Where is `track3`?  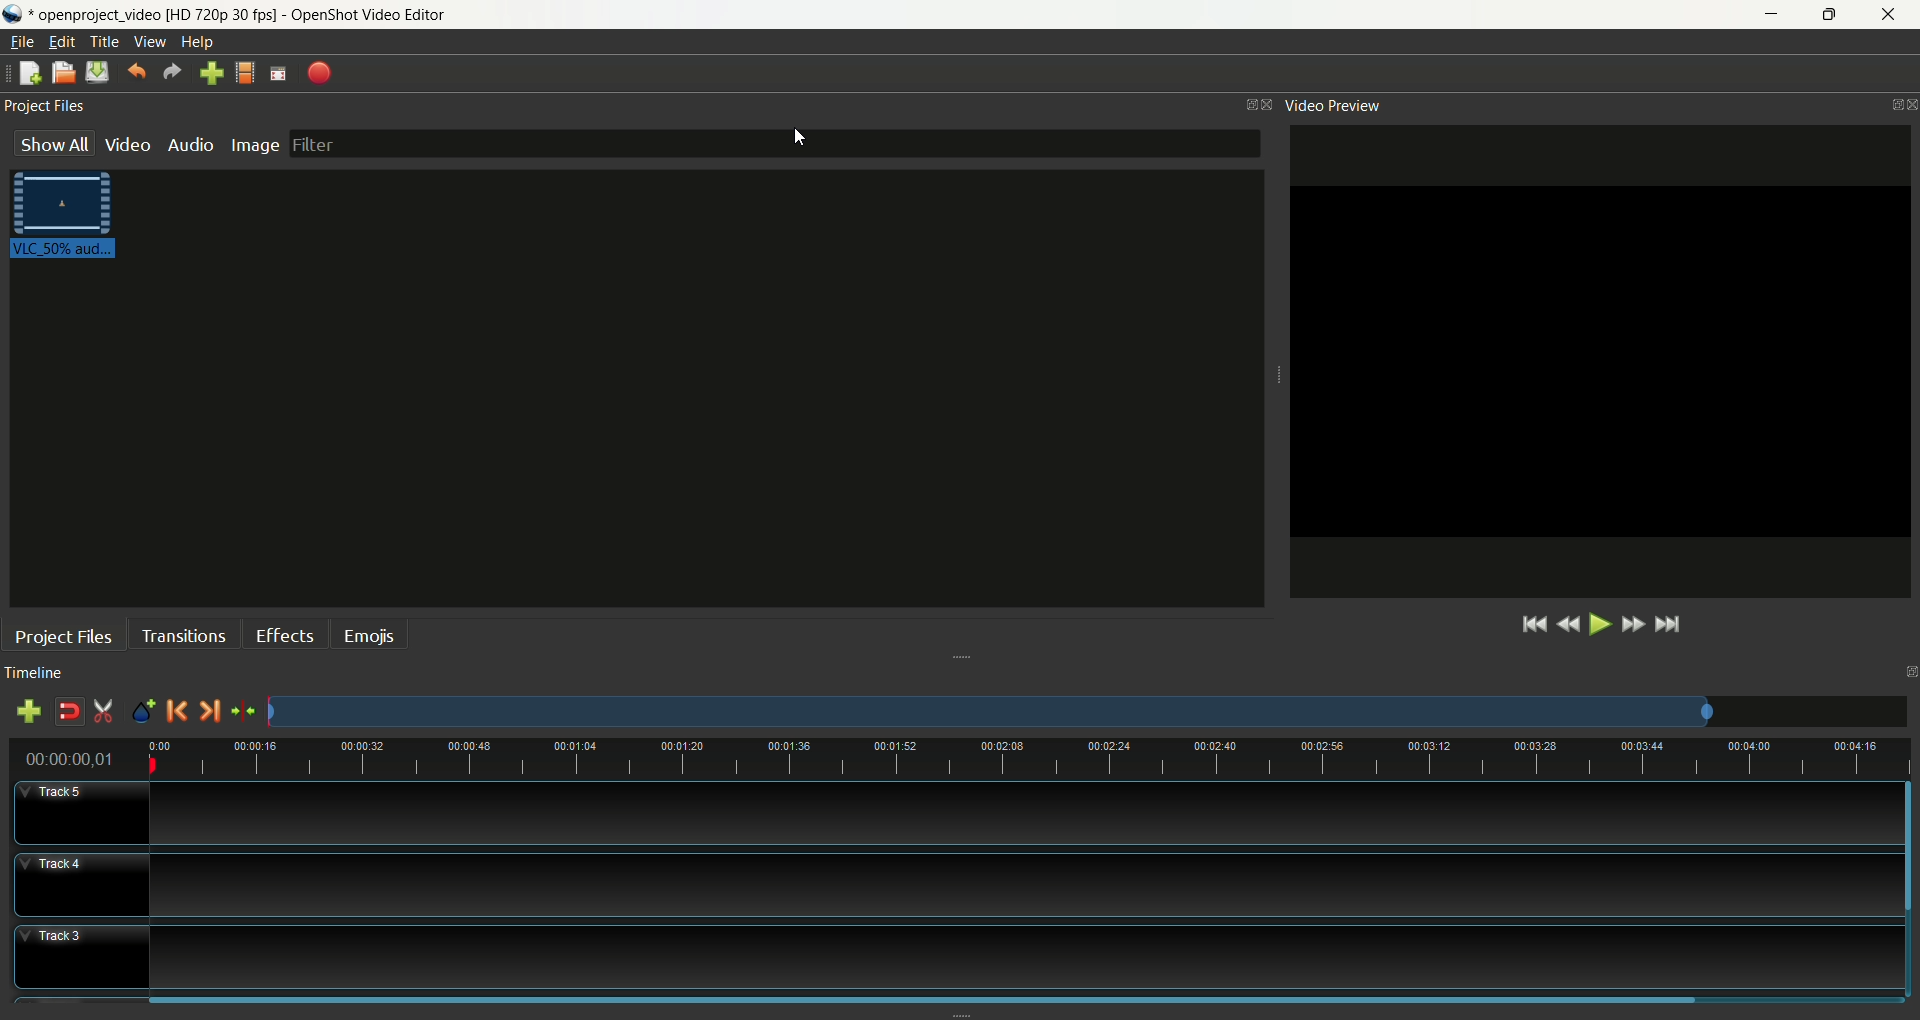 track3 is located at coordinates (81, 958).